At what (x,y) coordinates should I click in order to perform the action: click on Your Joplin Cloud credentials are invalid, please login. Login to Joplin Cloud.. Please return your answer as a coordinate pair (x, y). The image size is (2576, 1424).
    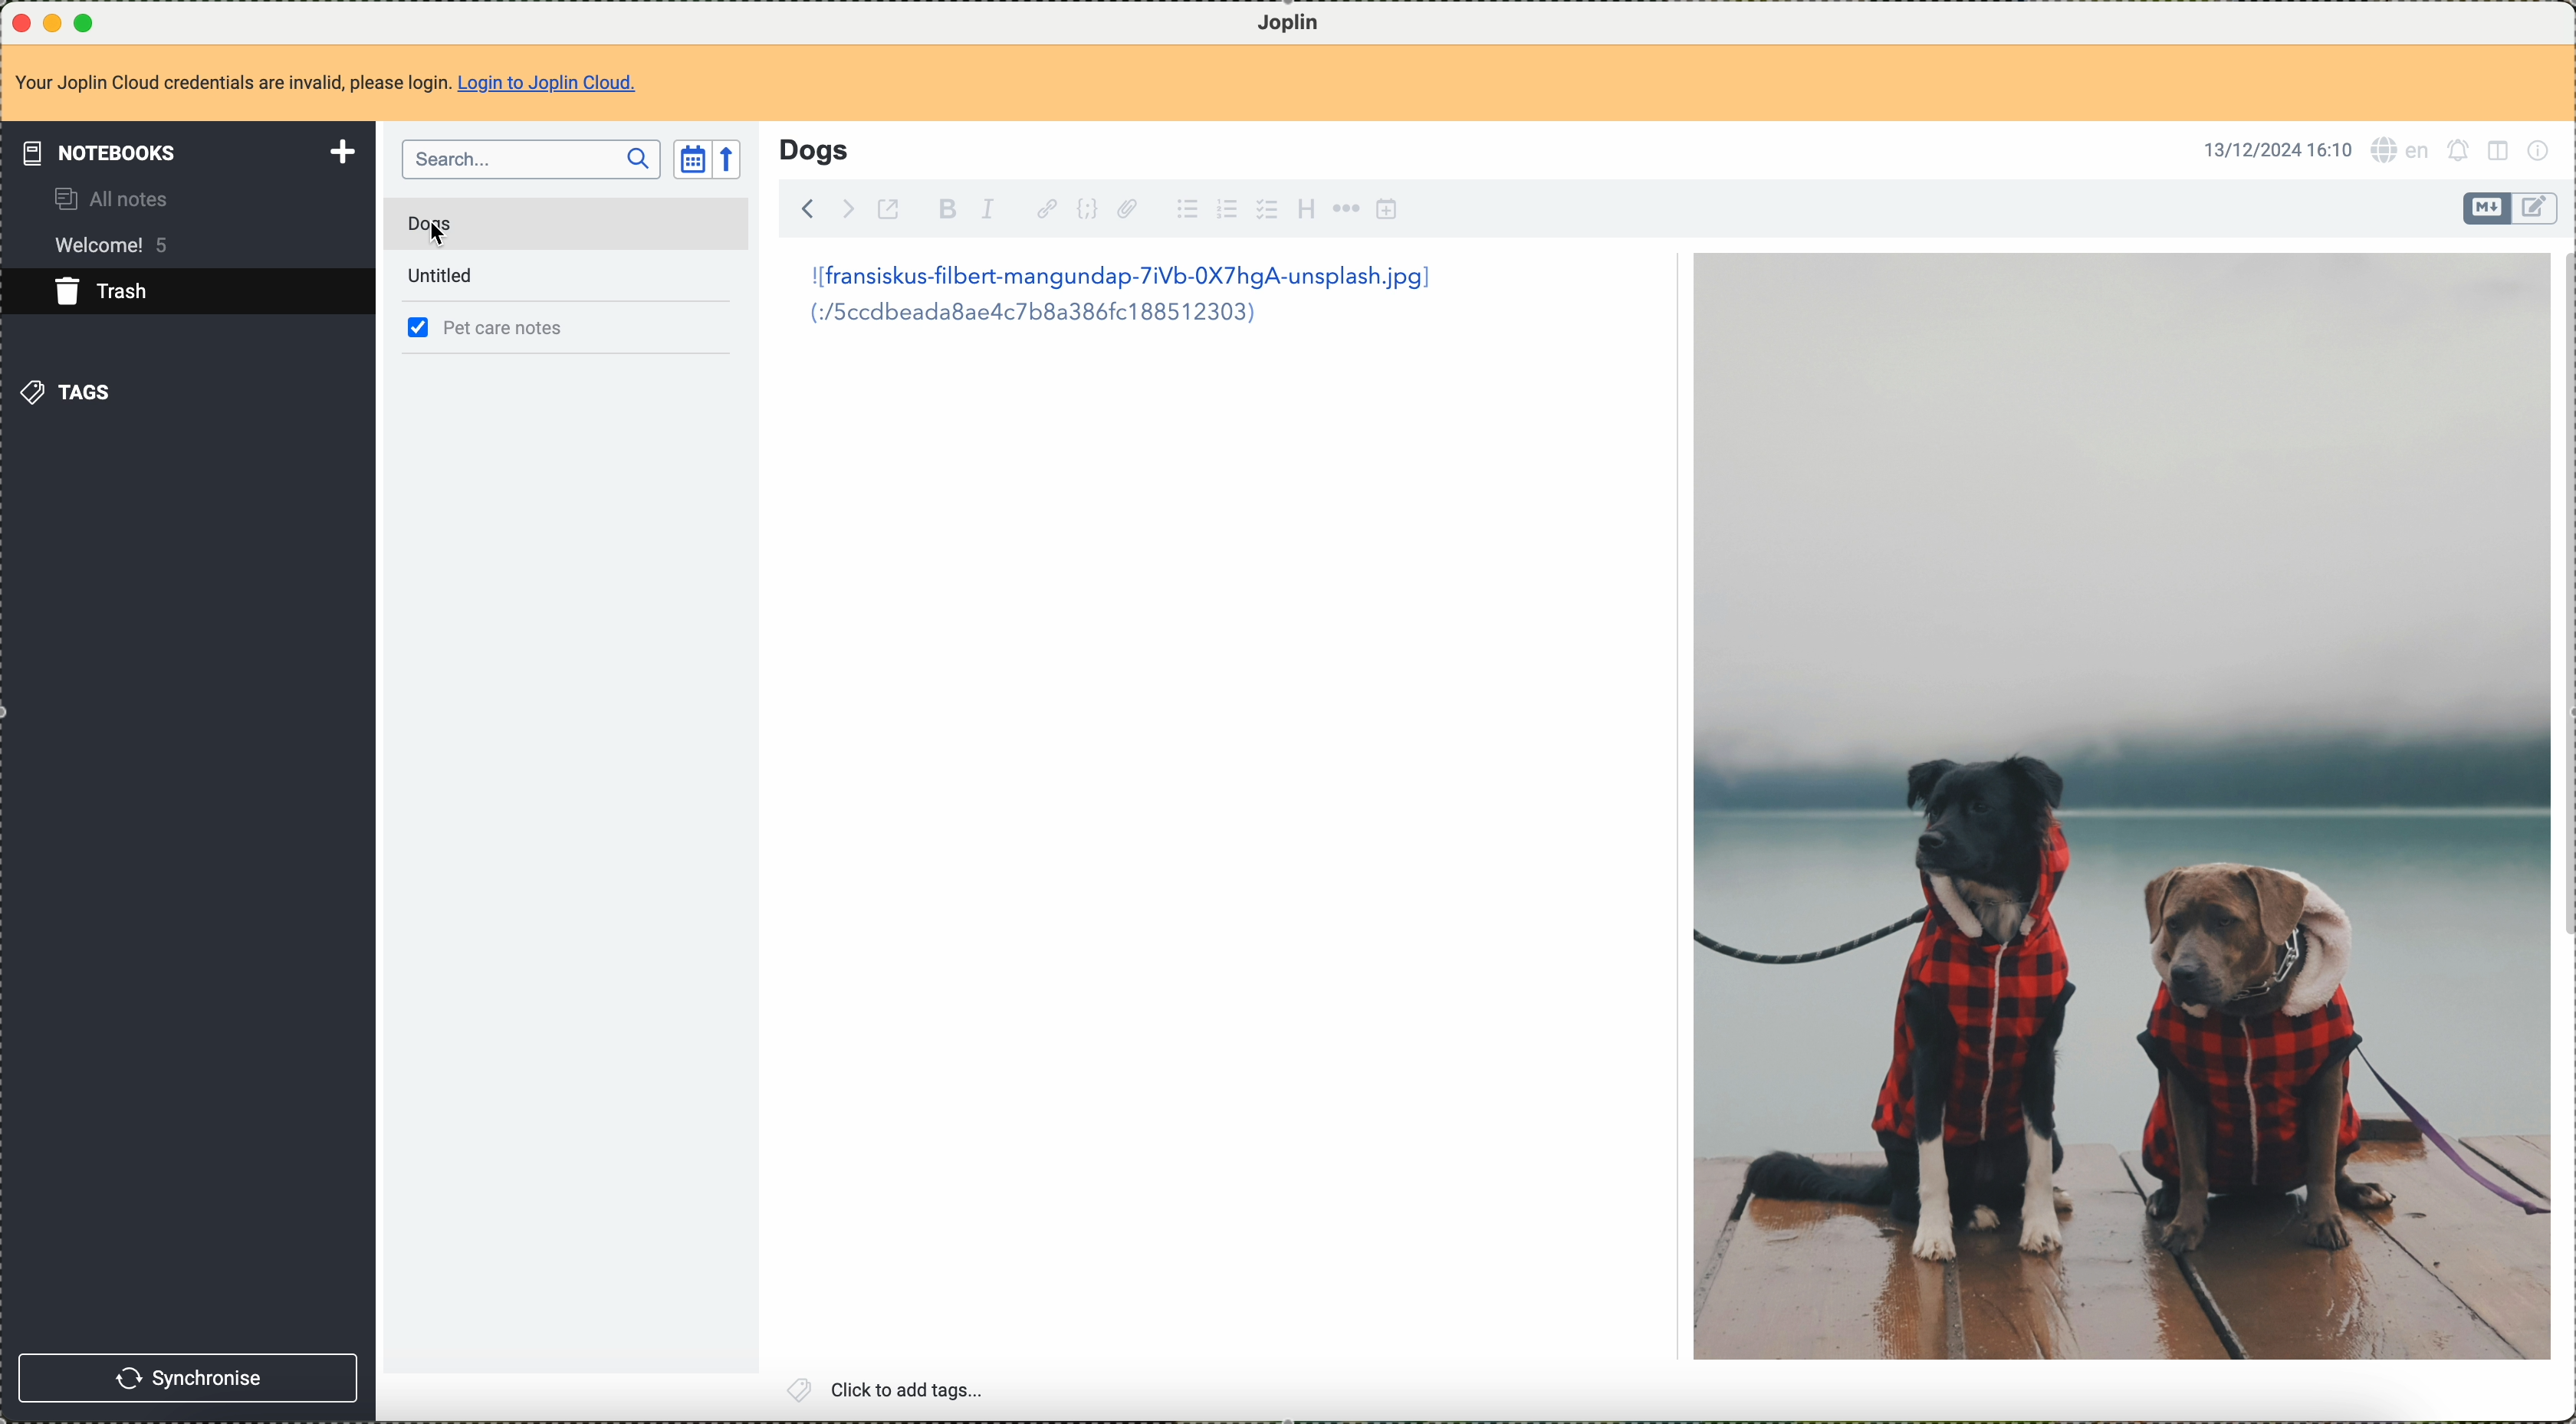
    Looking at the image, I should click on (345, 82).